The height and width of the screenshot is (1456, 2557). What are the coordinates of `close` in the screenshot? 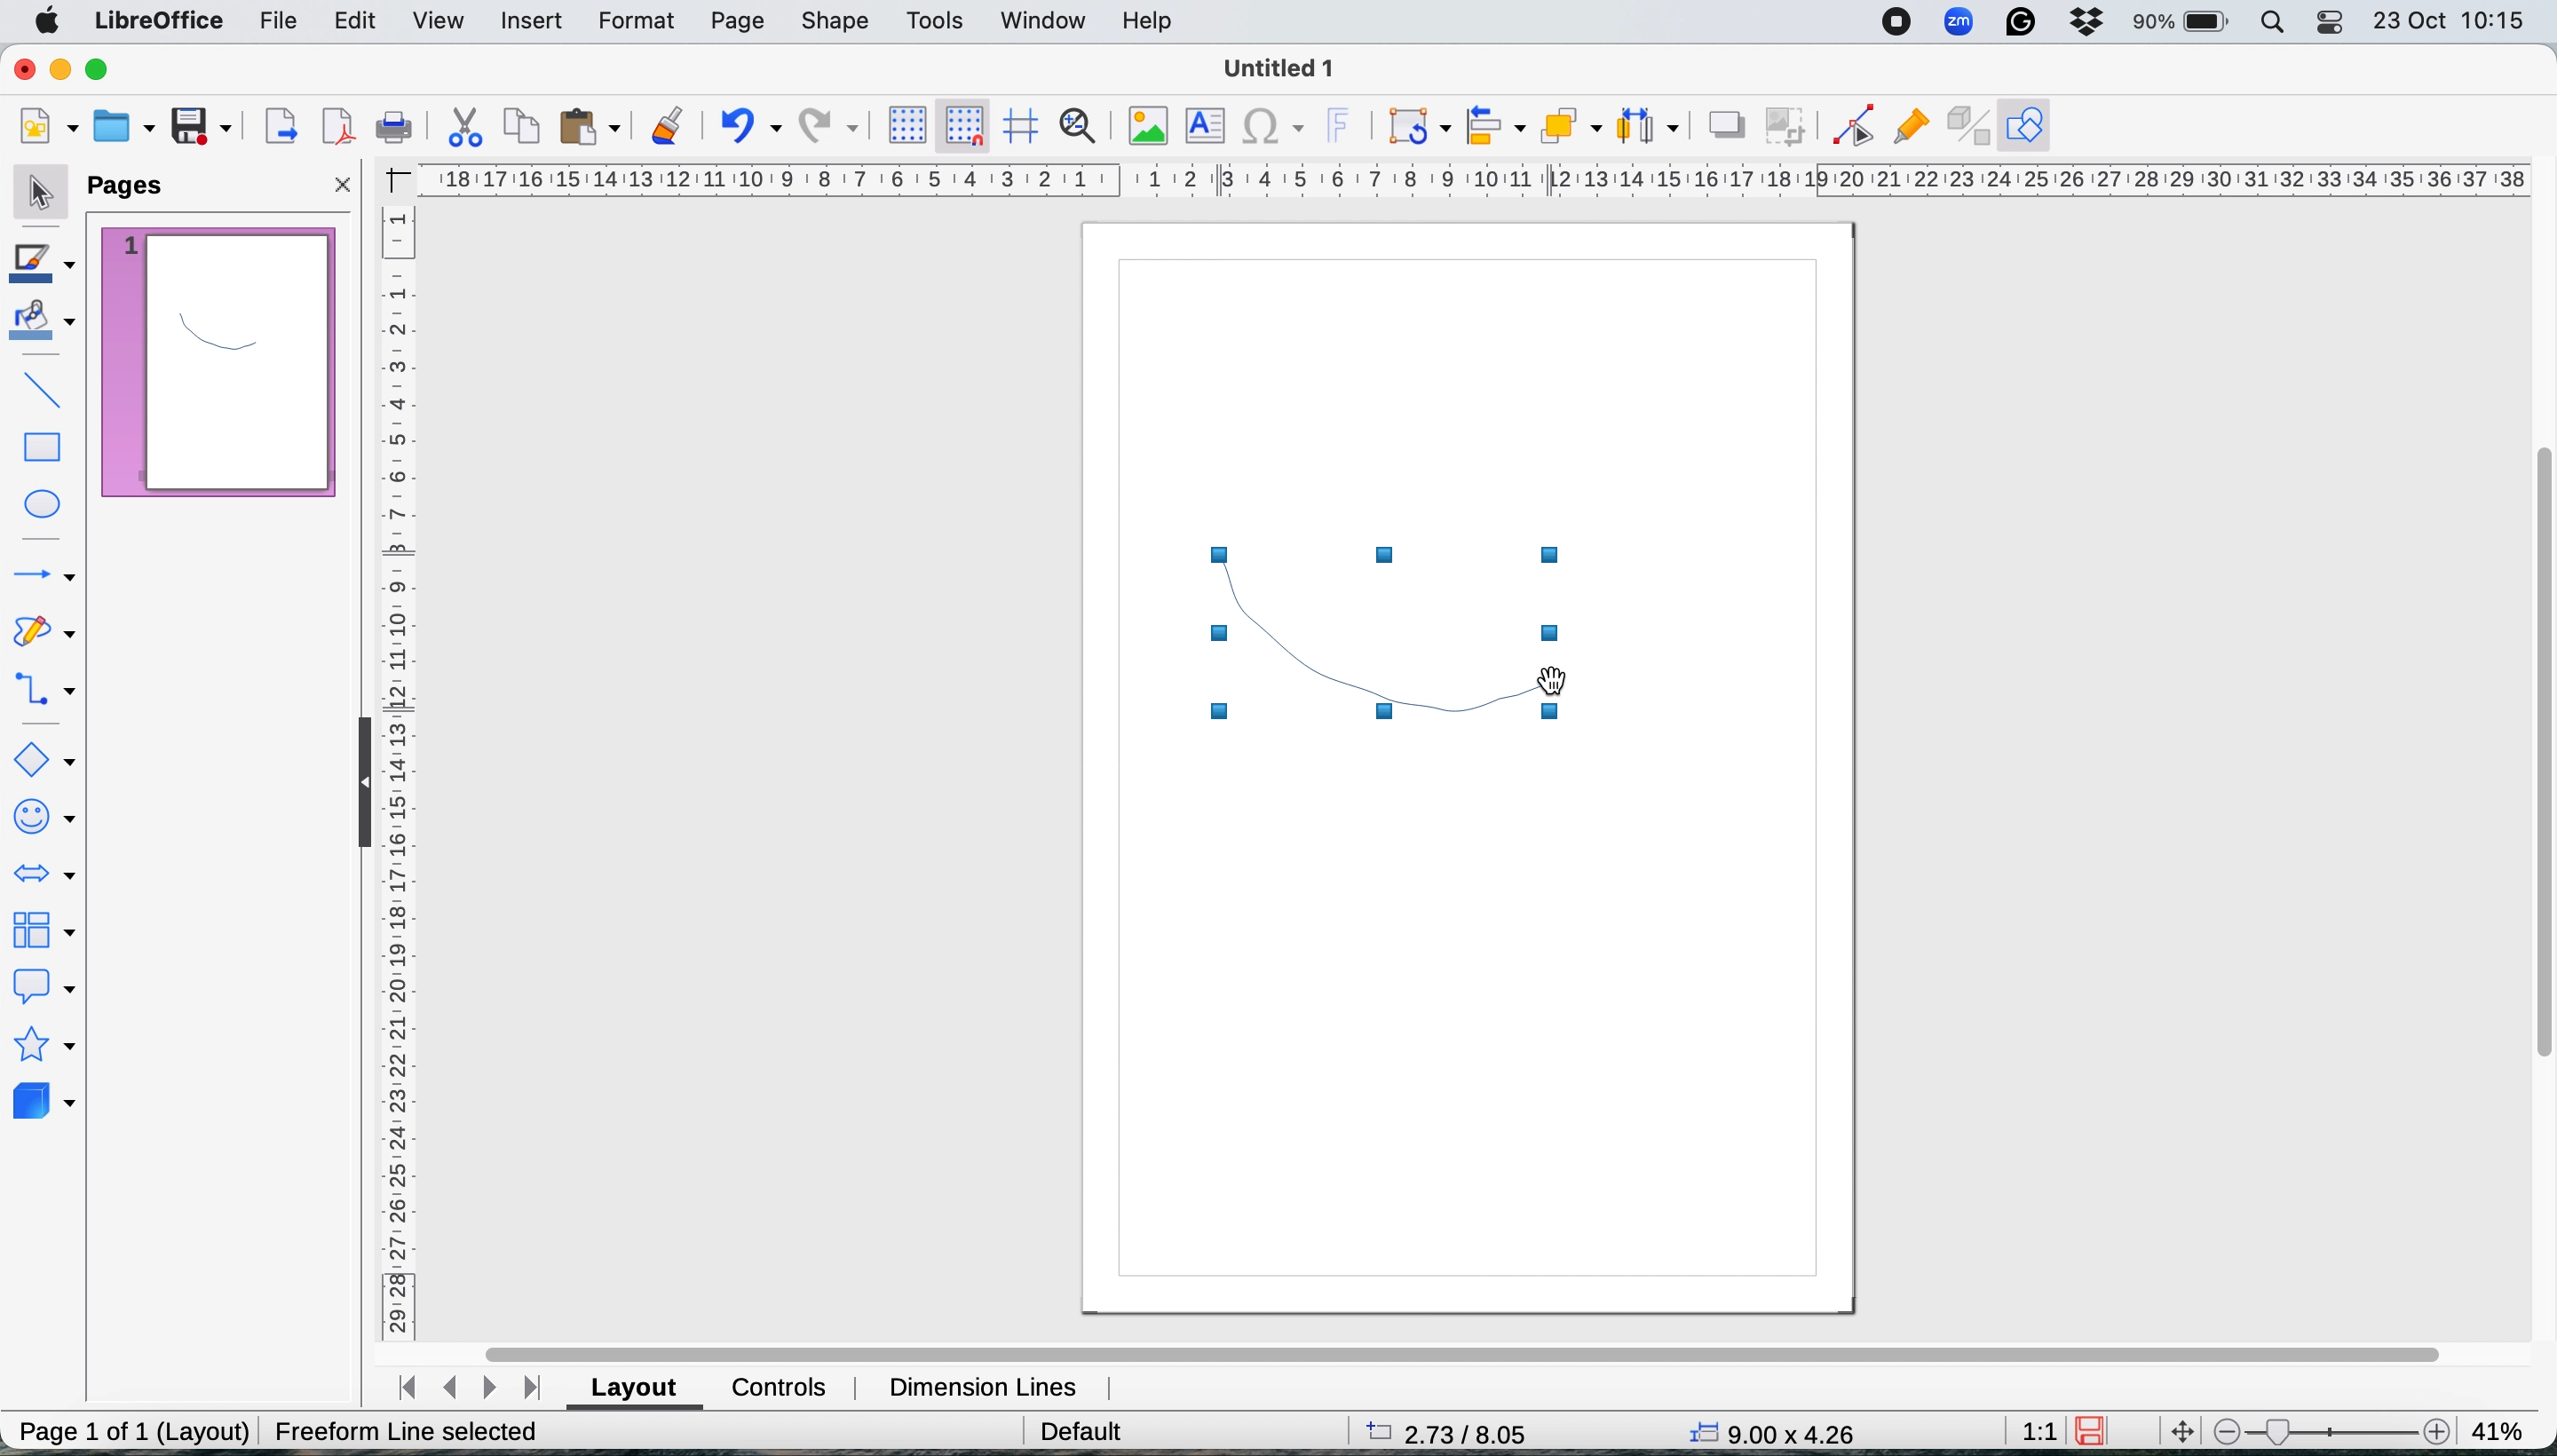 It's located at (25, 68).